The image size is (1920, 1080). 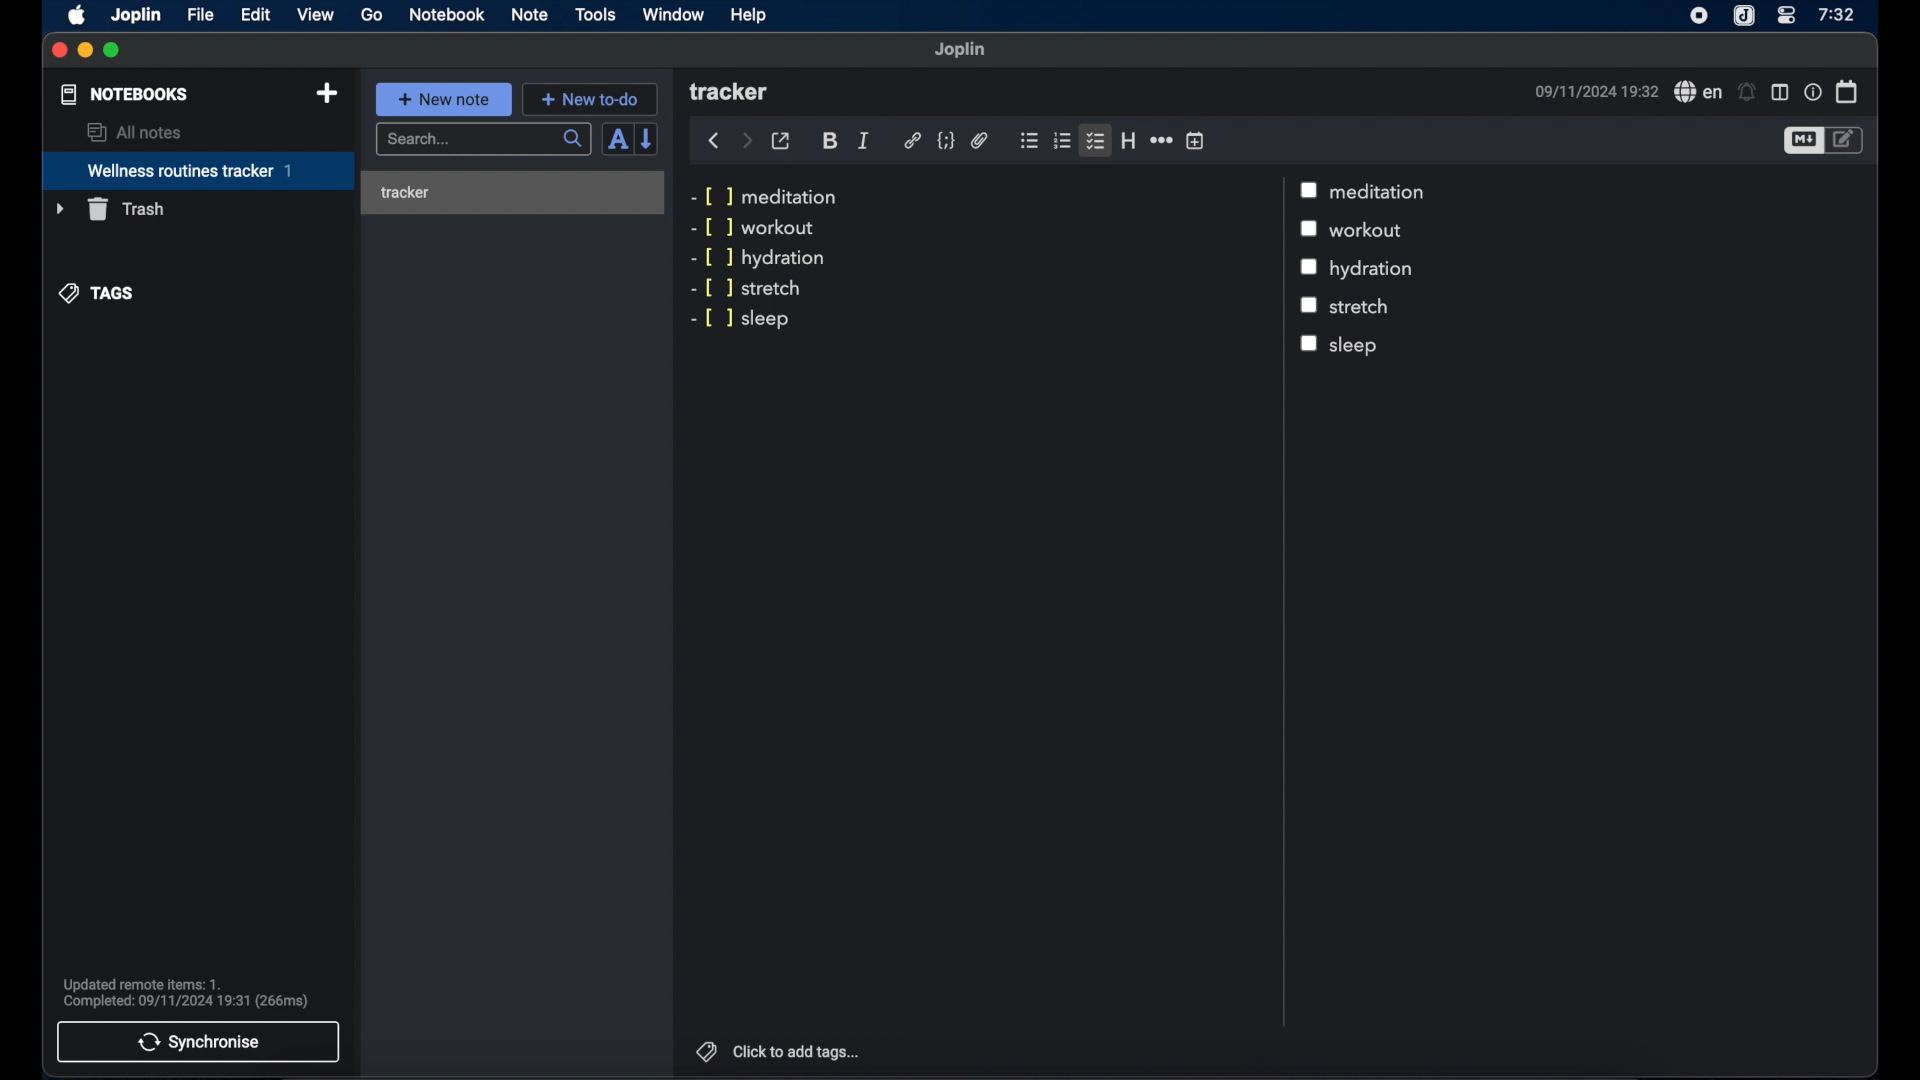 I want to click on horizontal rule, so click(x=1160, y=140).